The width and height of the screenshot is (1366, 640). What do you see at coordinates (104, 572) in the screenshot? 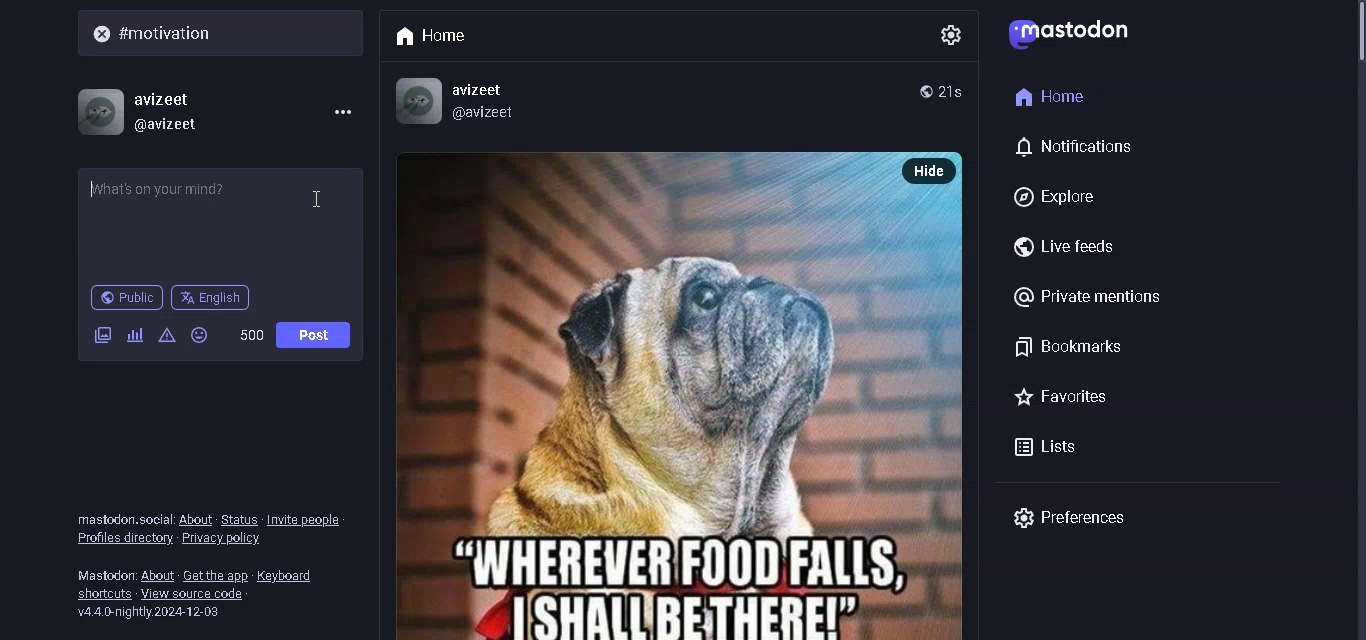
I see `text` at bounding box center [104, 572].